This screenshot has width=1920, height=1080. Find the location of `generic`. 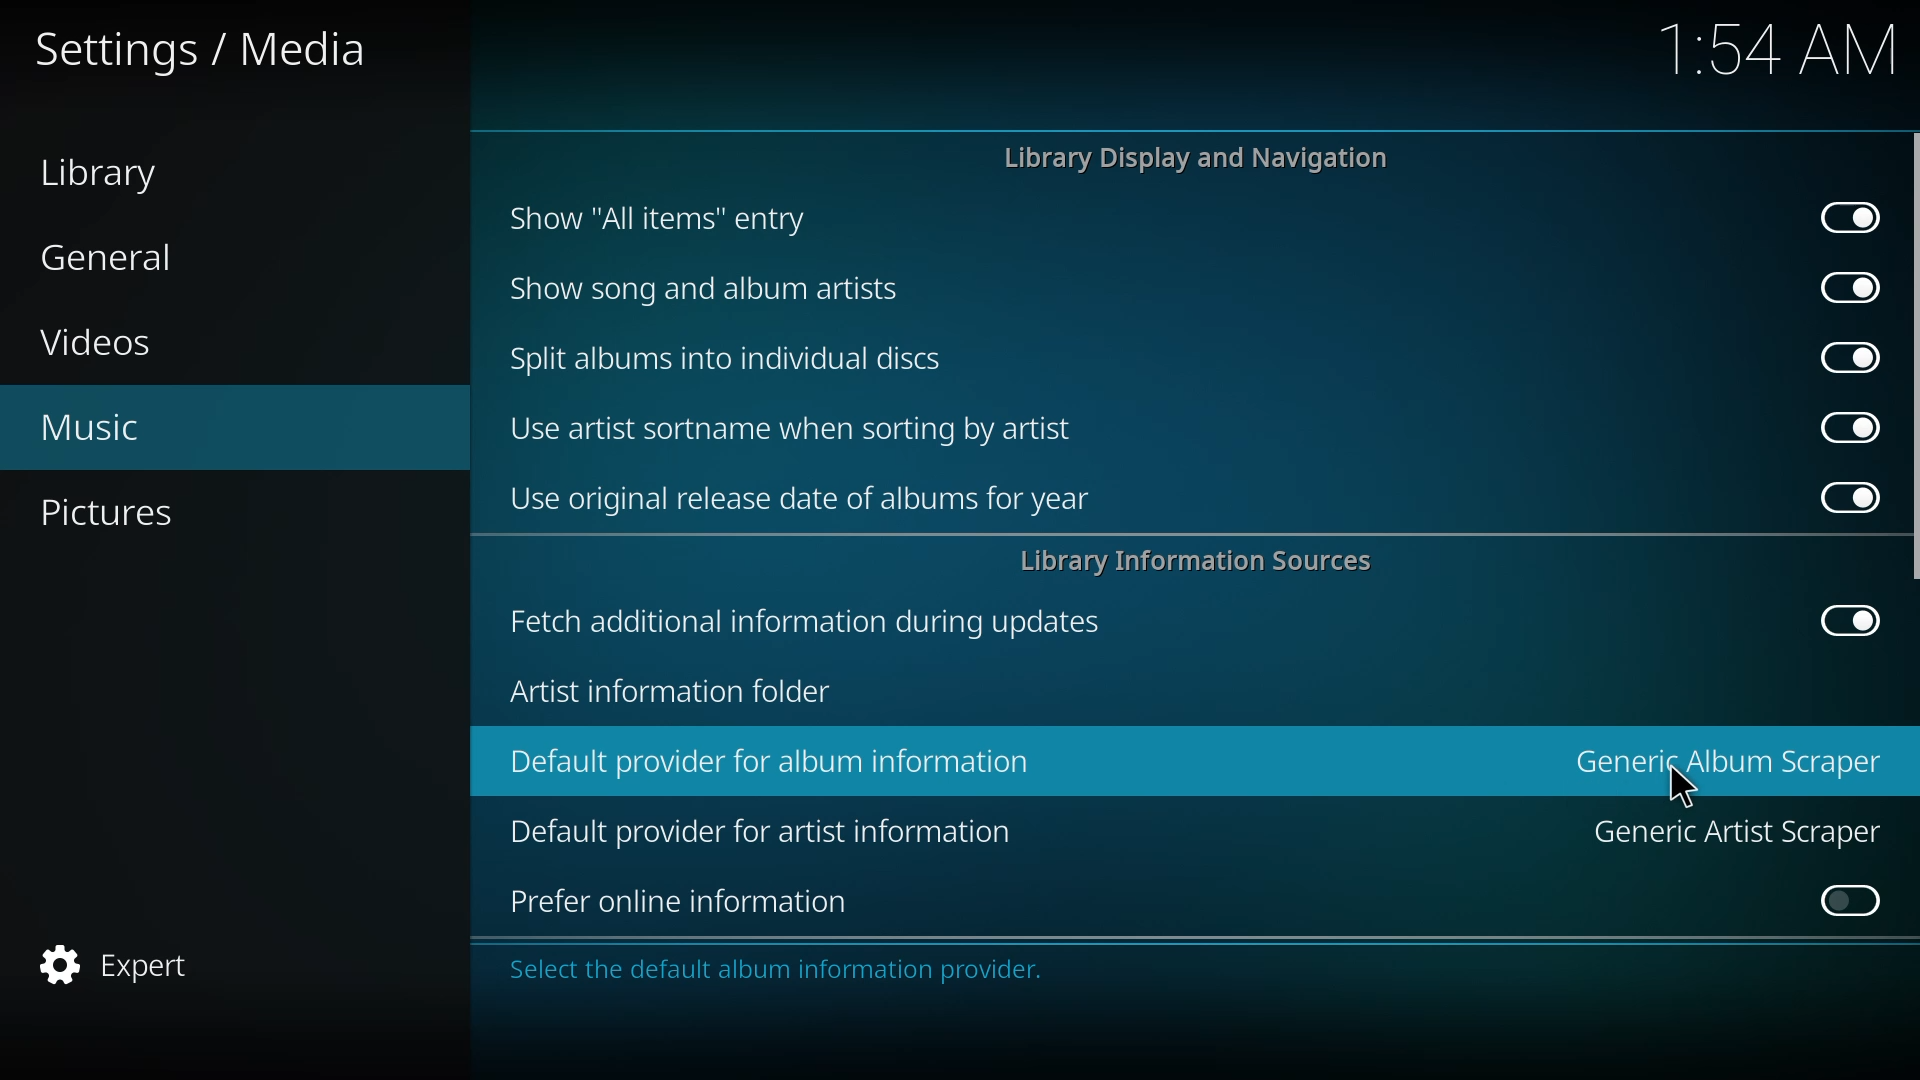

generic is located at coordinates (1729, 829).